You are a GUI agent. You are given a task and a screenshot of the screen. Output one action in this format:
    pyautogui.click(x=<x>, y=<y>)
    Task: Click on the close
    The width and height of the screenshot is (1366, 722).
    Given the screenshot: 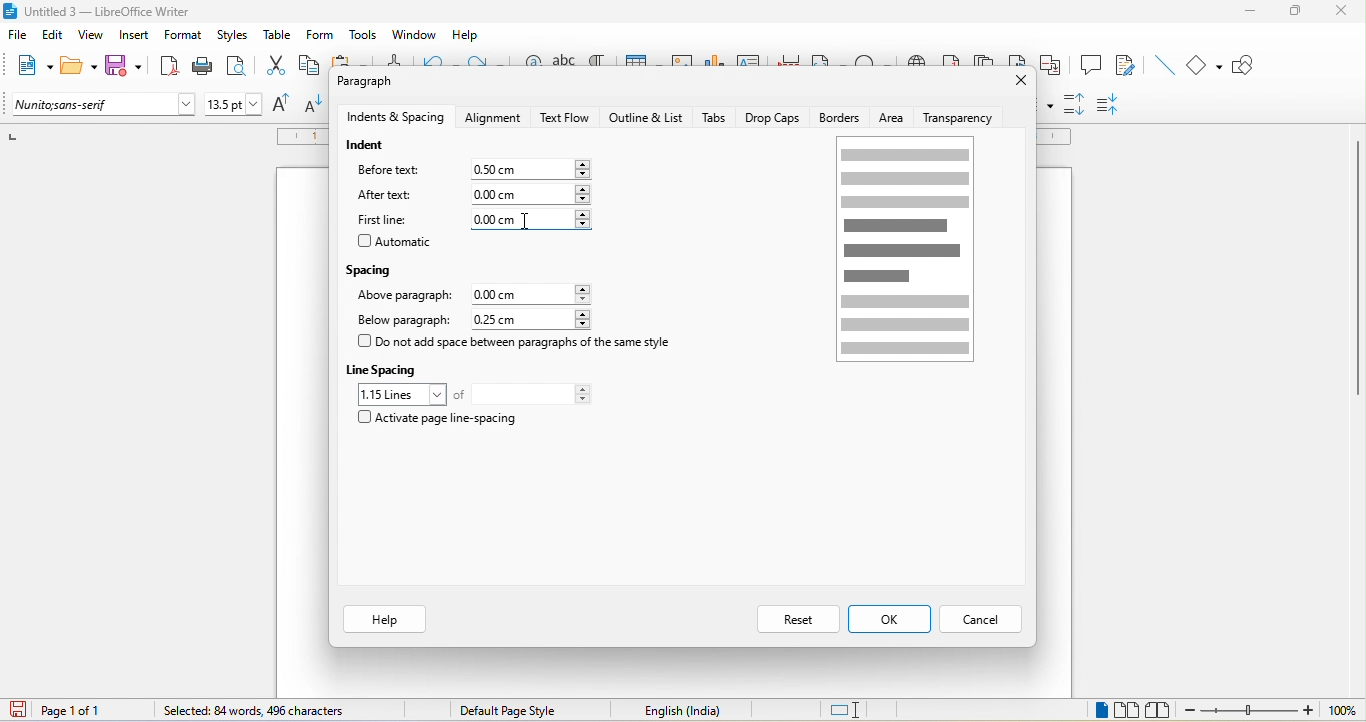 What is the action you would take?
    pyautogui.click(x=1019, y=79)
    